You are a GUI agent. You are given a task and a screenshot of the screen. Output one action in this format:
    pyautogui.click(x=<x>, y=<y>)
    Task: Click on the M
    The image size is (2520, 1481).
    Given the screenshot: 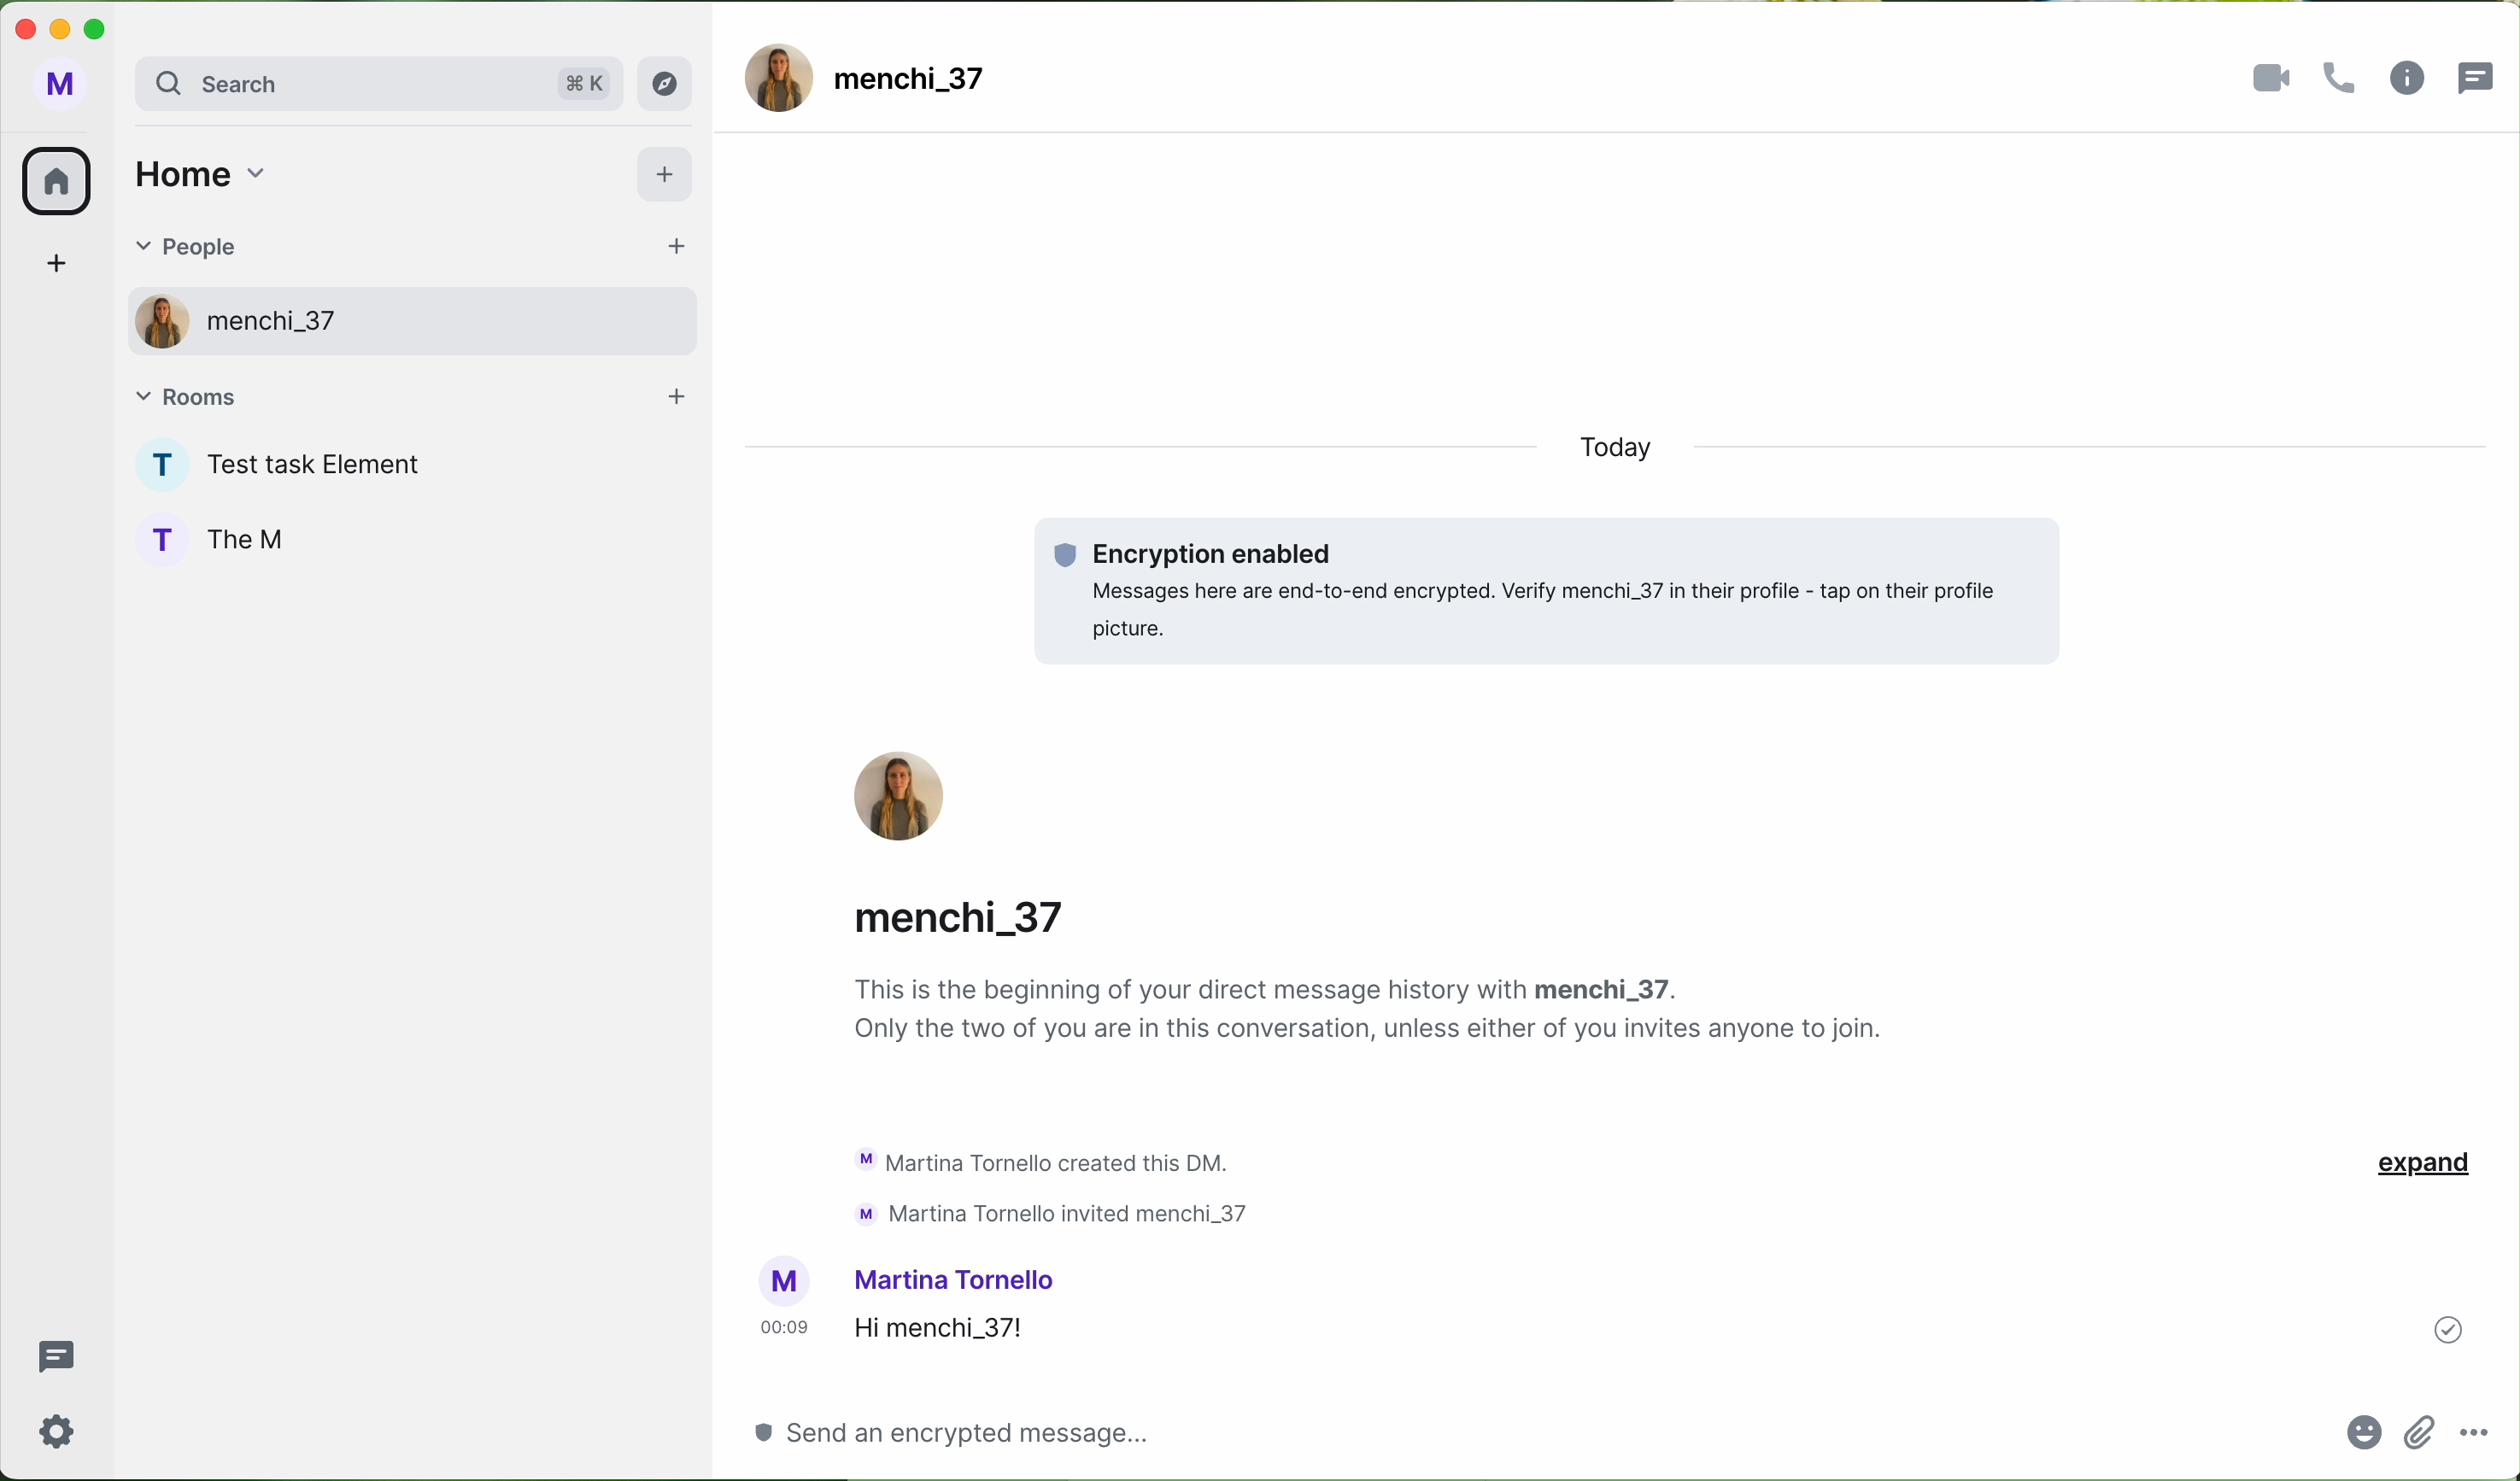 What is the action you would take?
    pyautogui.click(x=58, y=88)
    